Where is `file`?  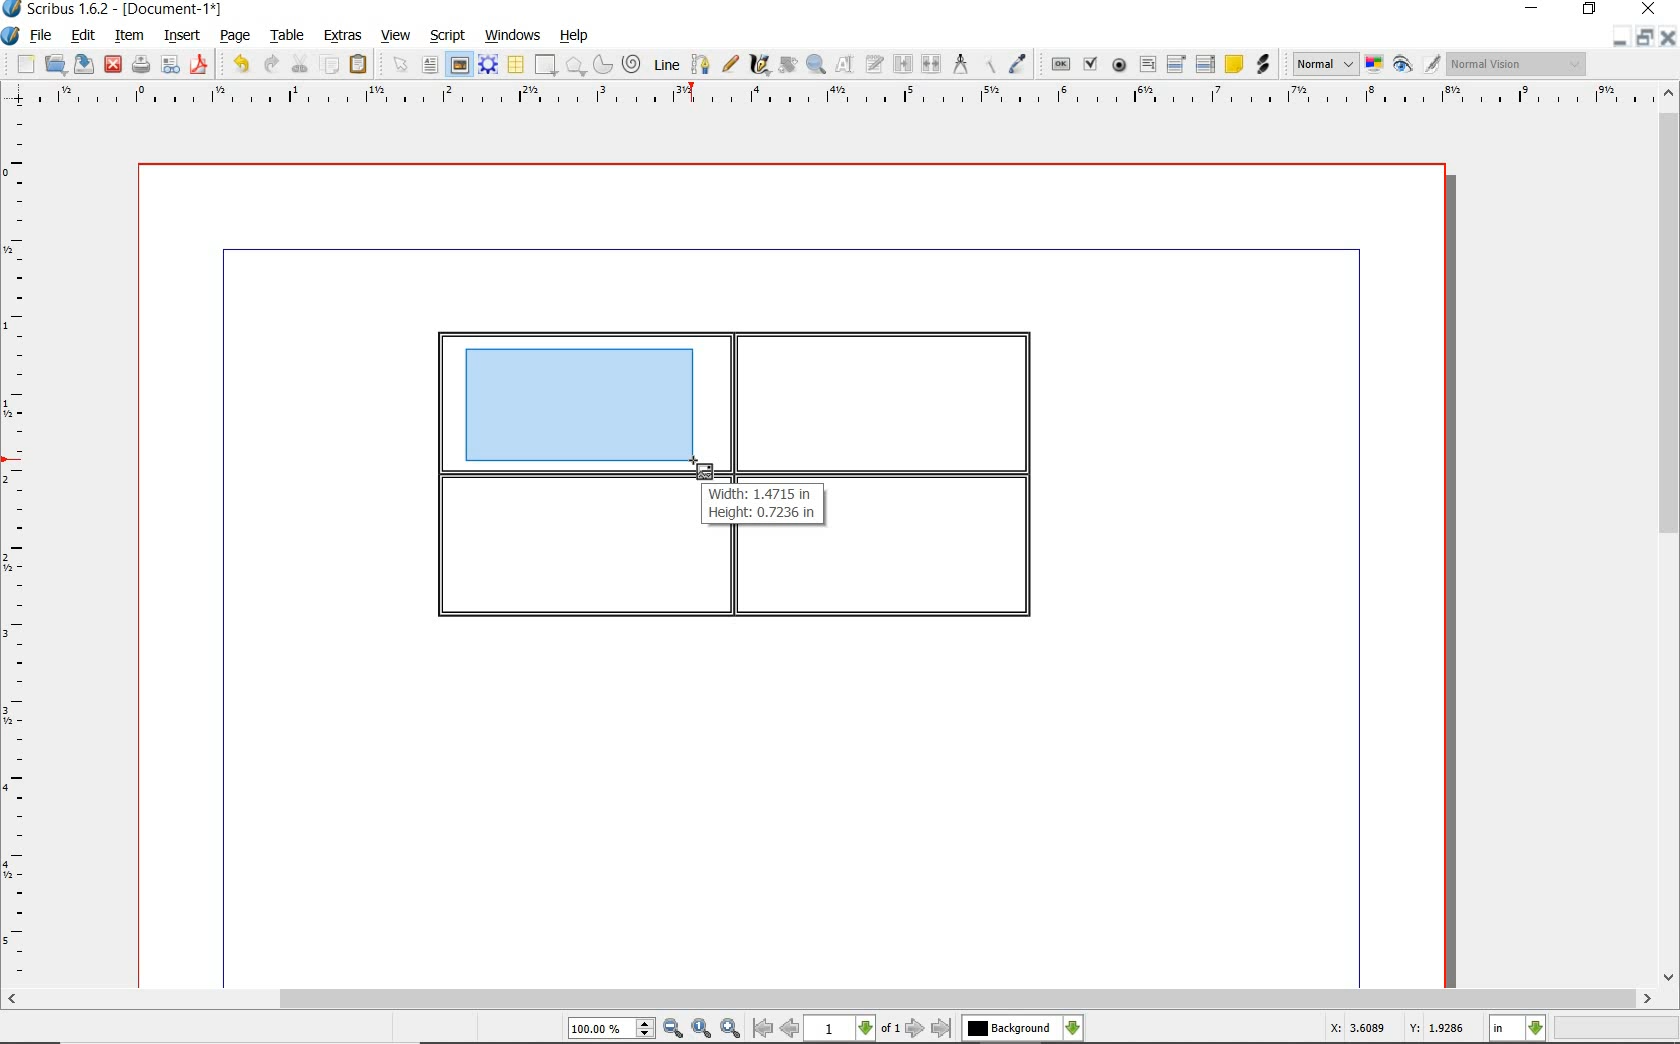 file is located at coordinates (42, 37).